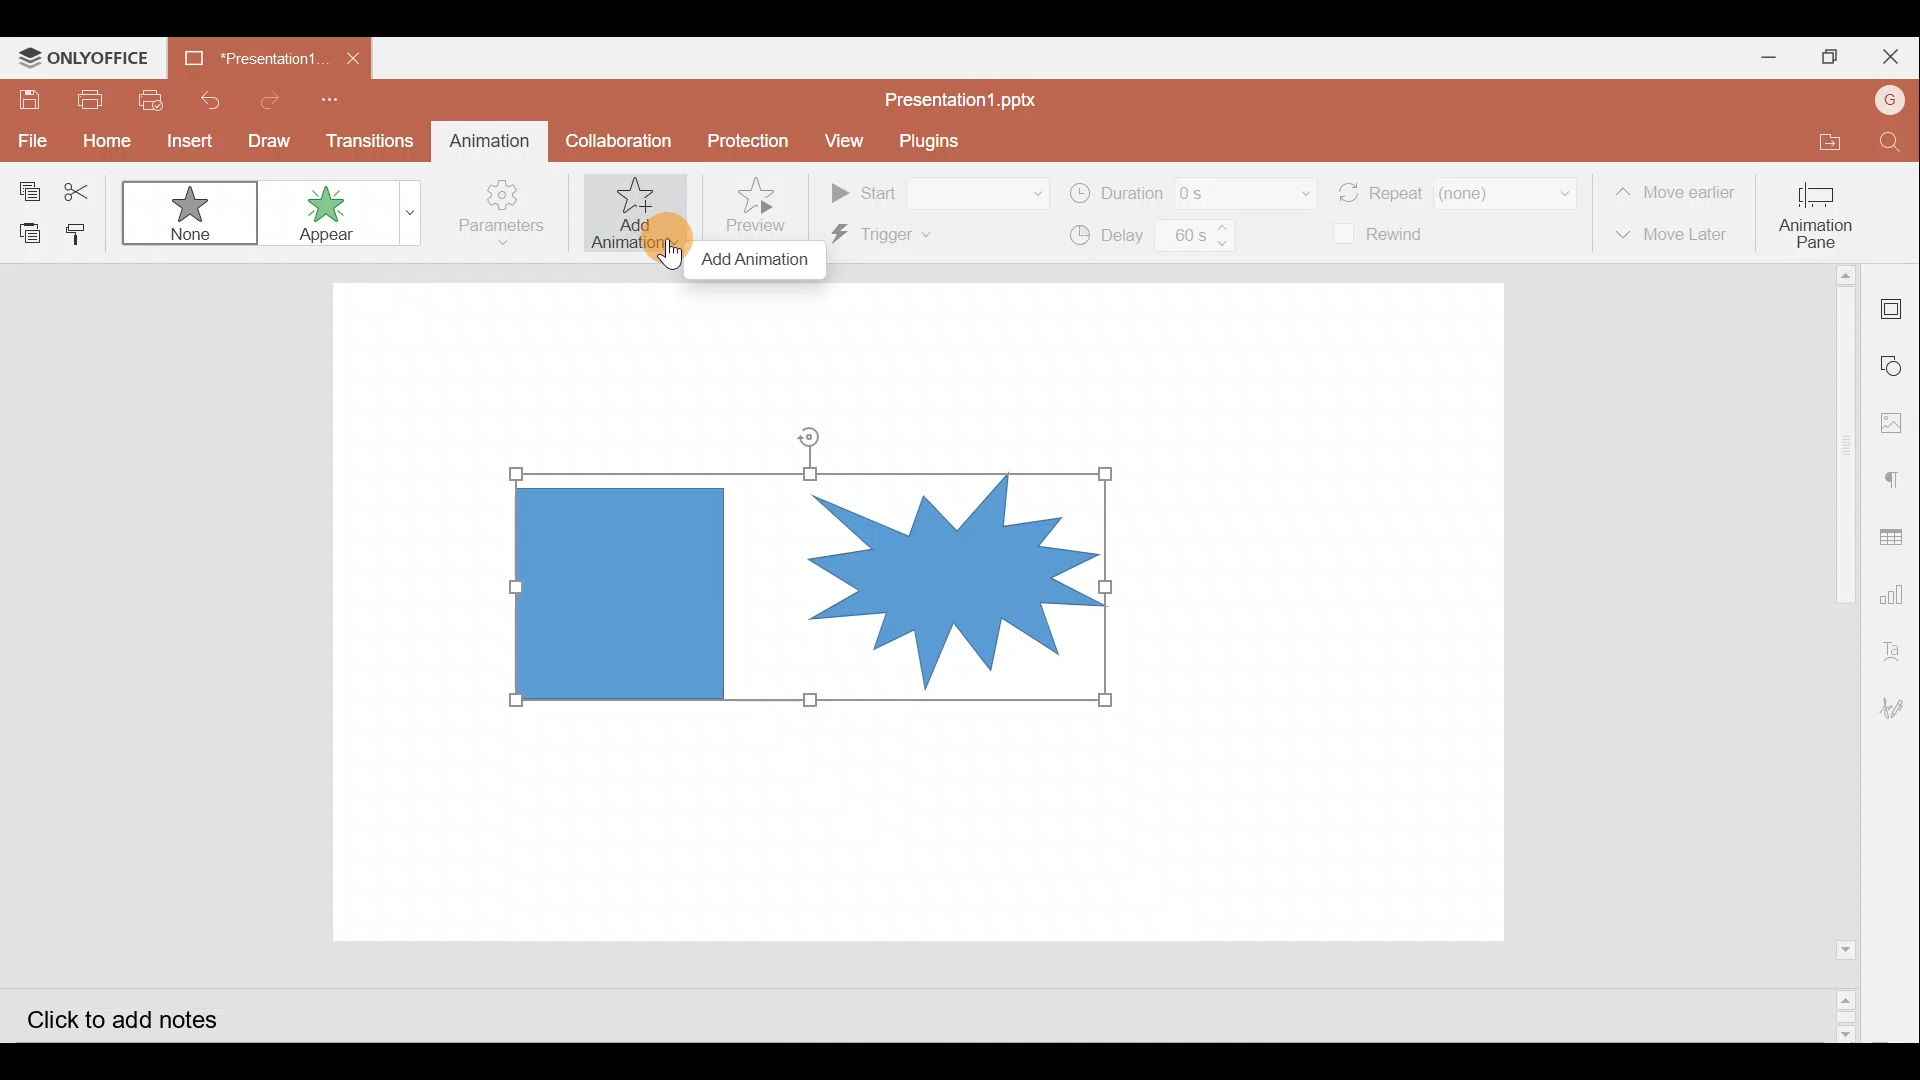 The image size is (1920, 1080). What do you see at coordinates (1823, 210) in the screenshot?
I see `Animation pane` at bounding box center [1823, 210].